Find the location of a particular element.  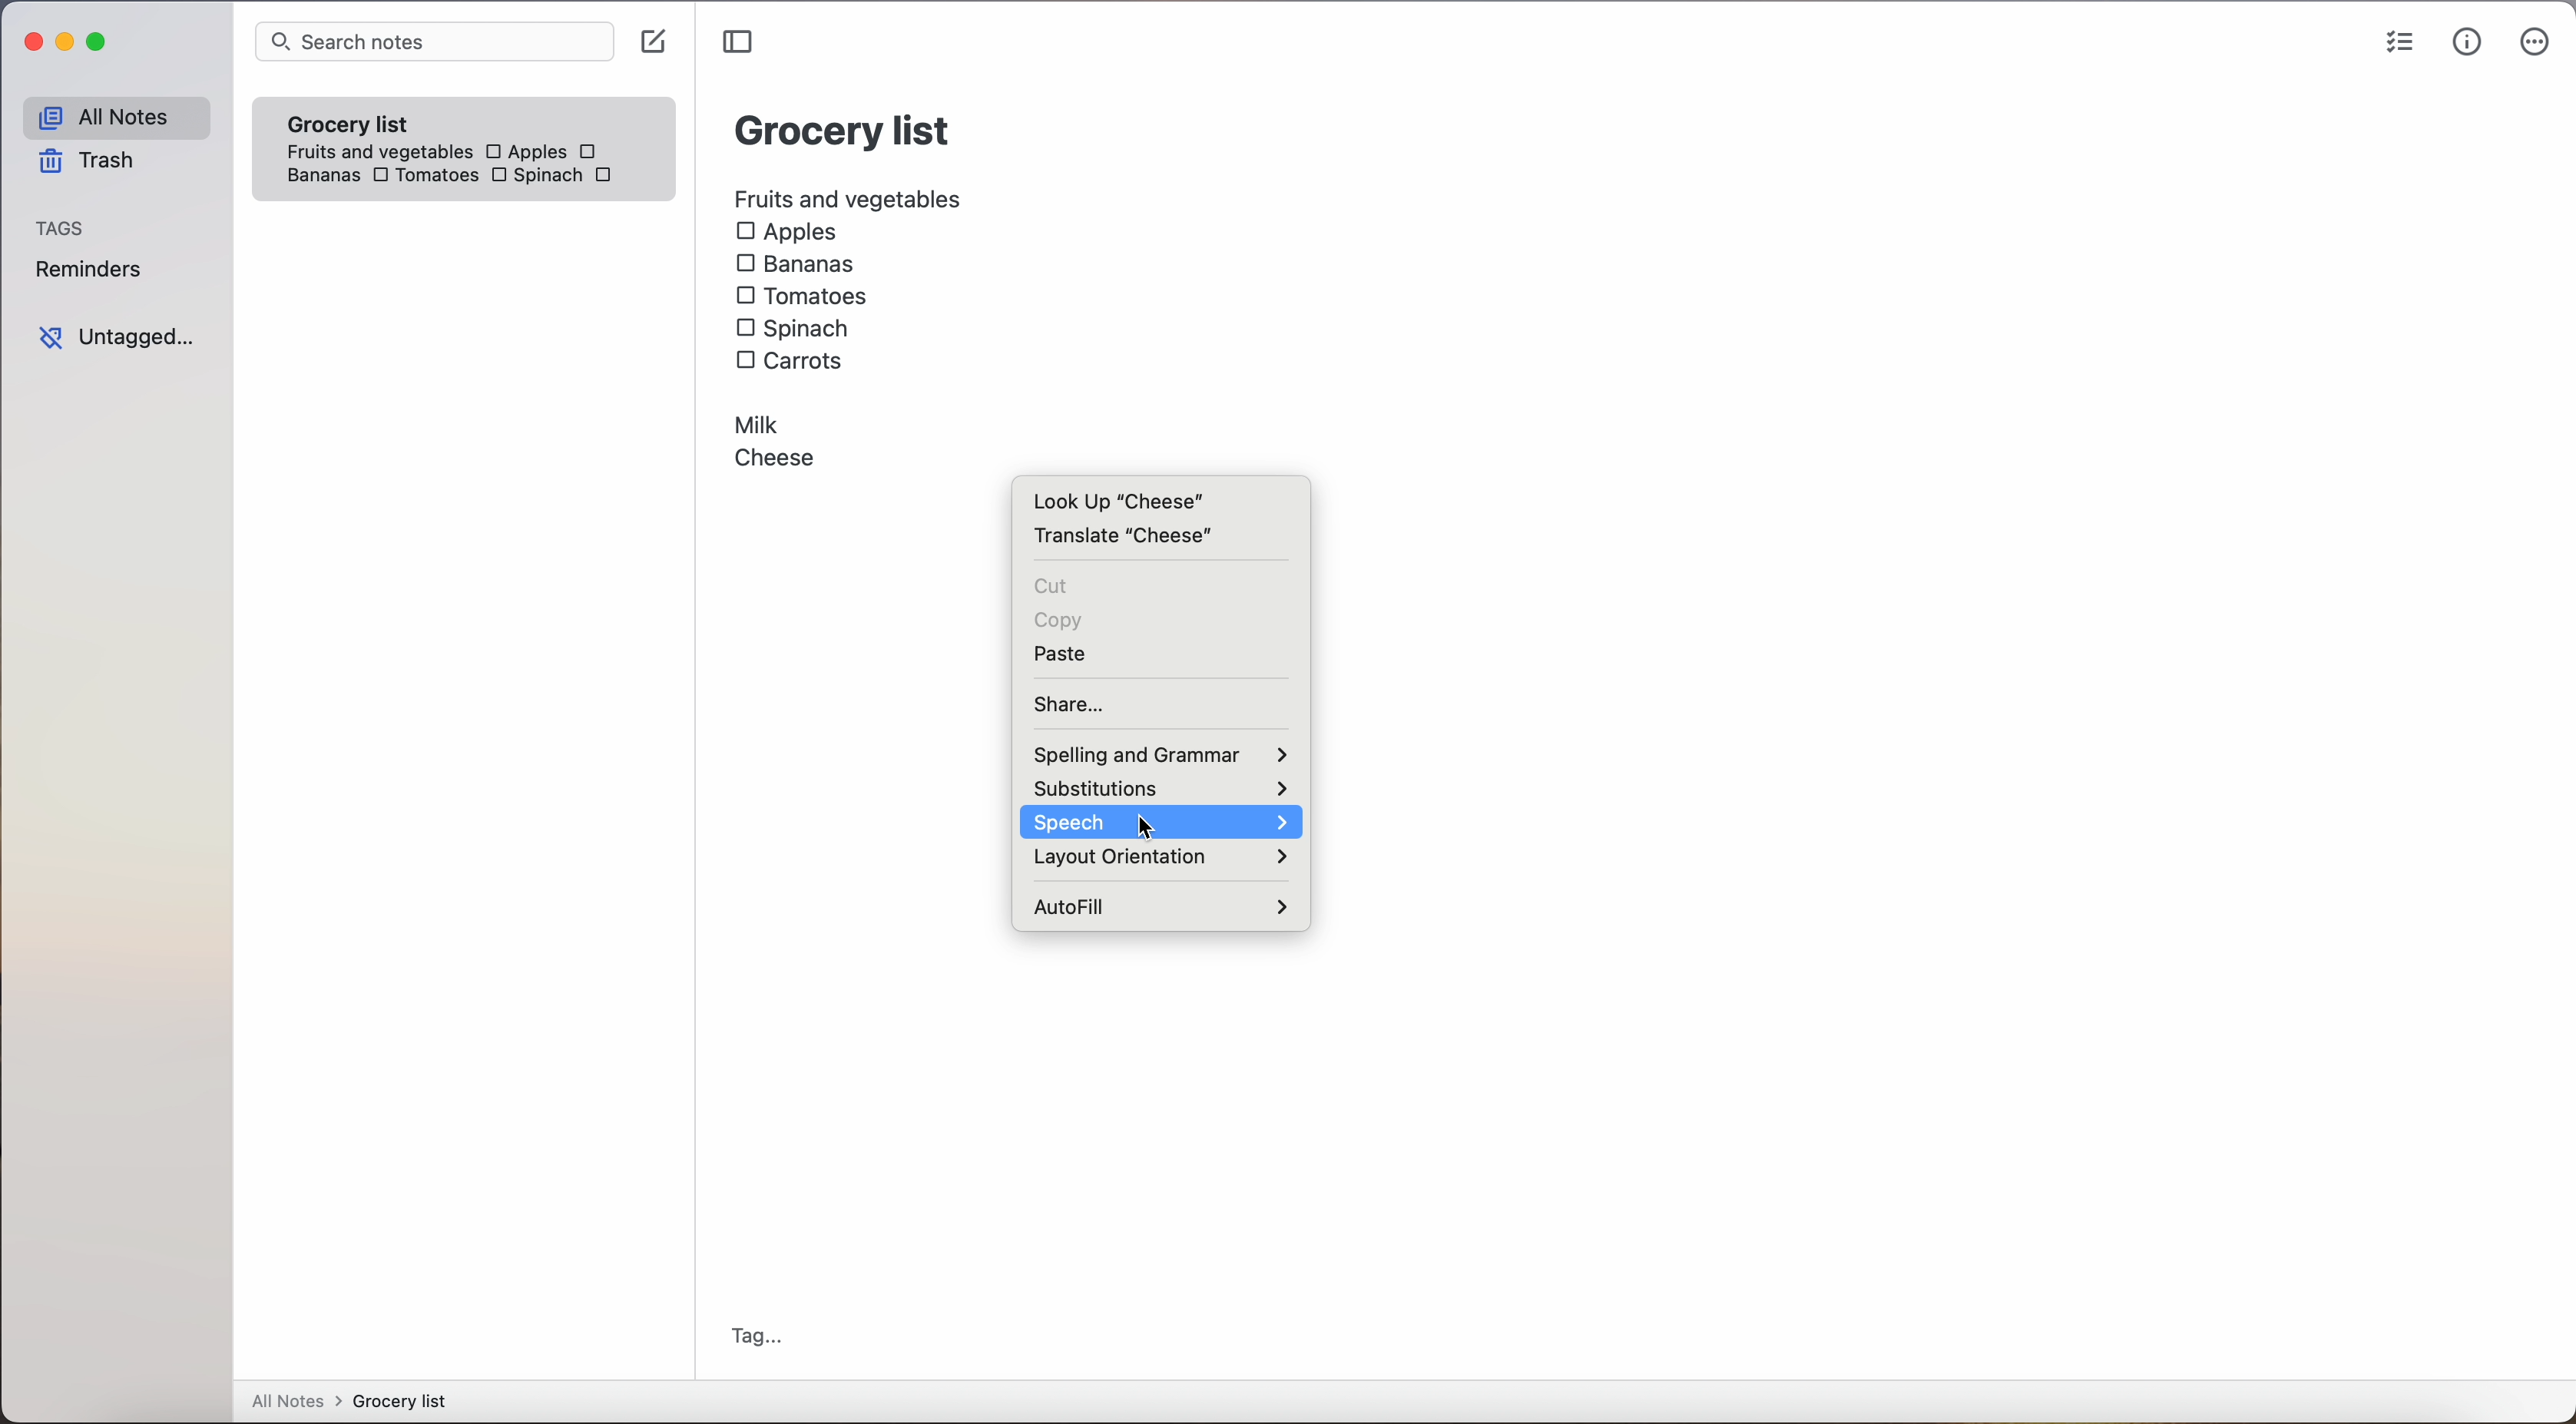

create note is located at coordinates (658, 43).